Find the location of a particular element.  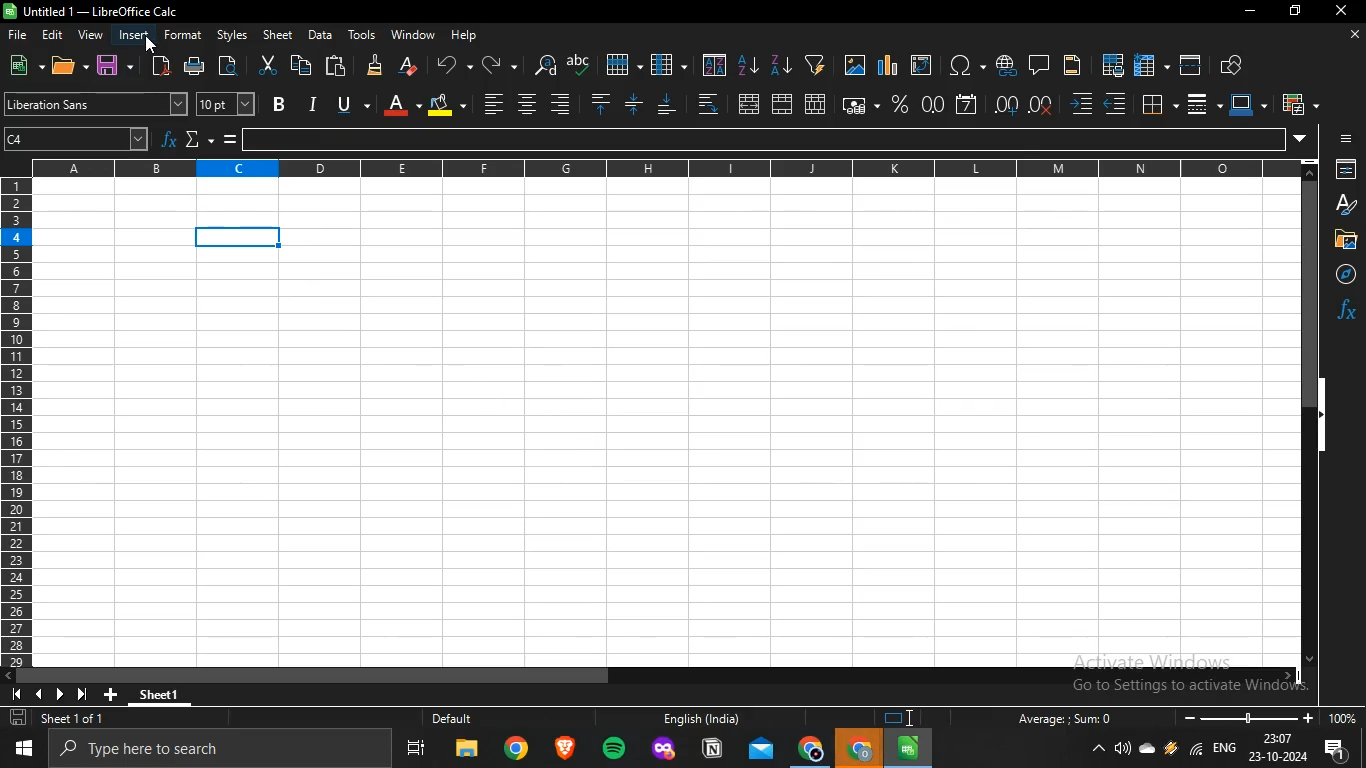

unmerge cells is located at coordinates (815, 102).